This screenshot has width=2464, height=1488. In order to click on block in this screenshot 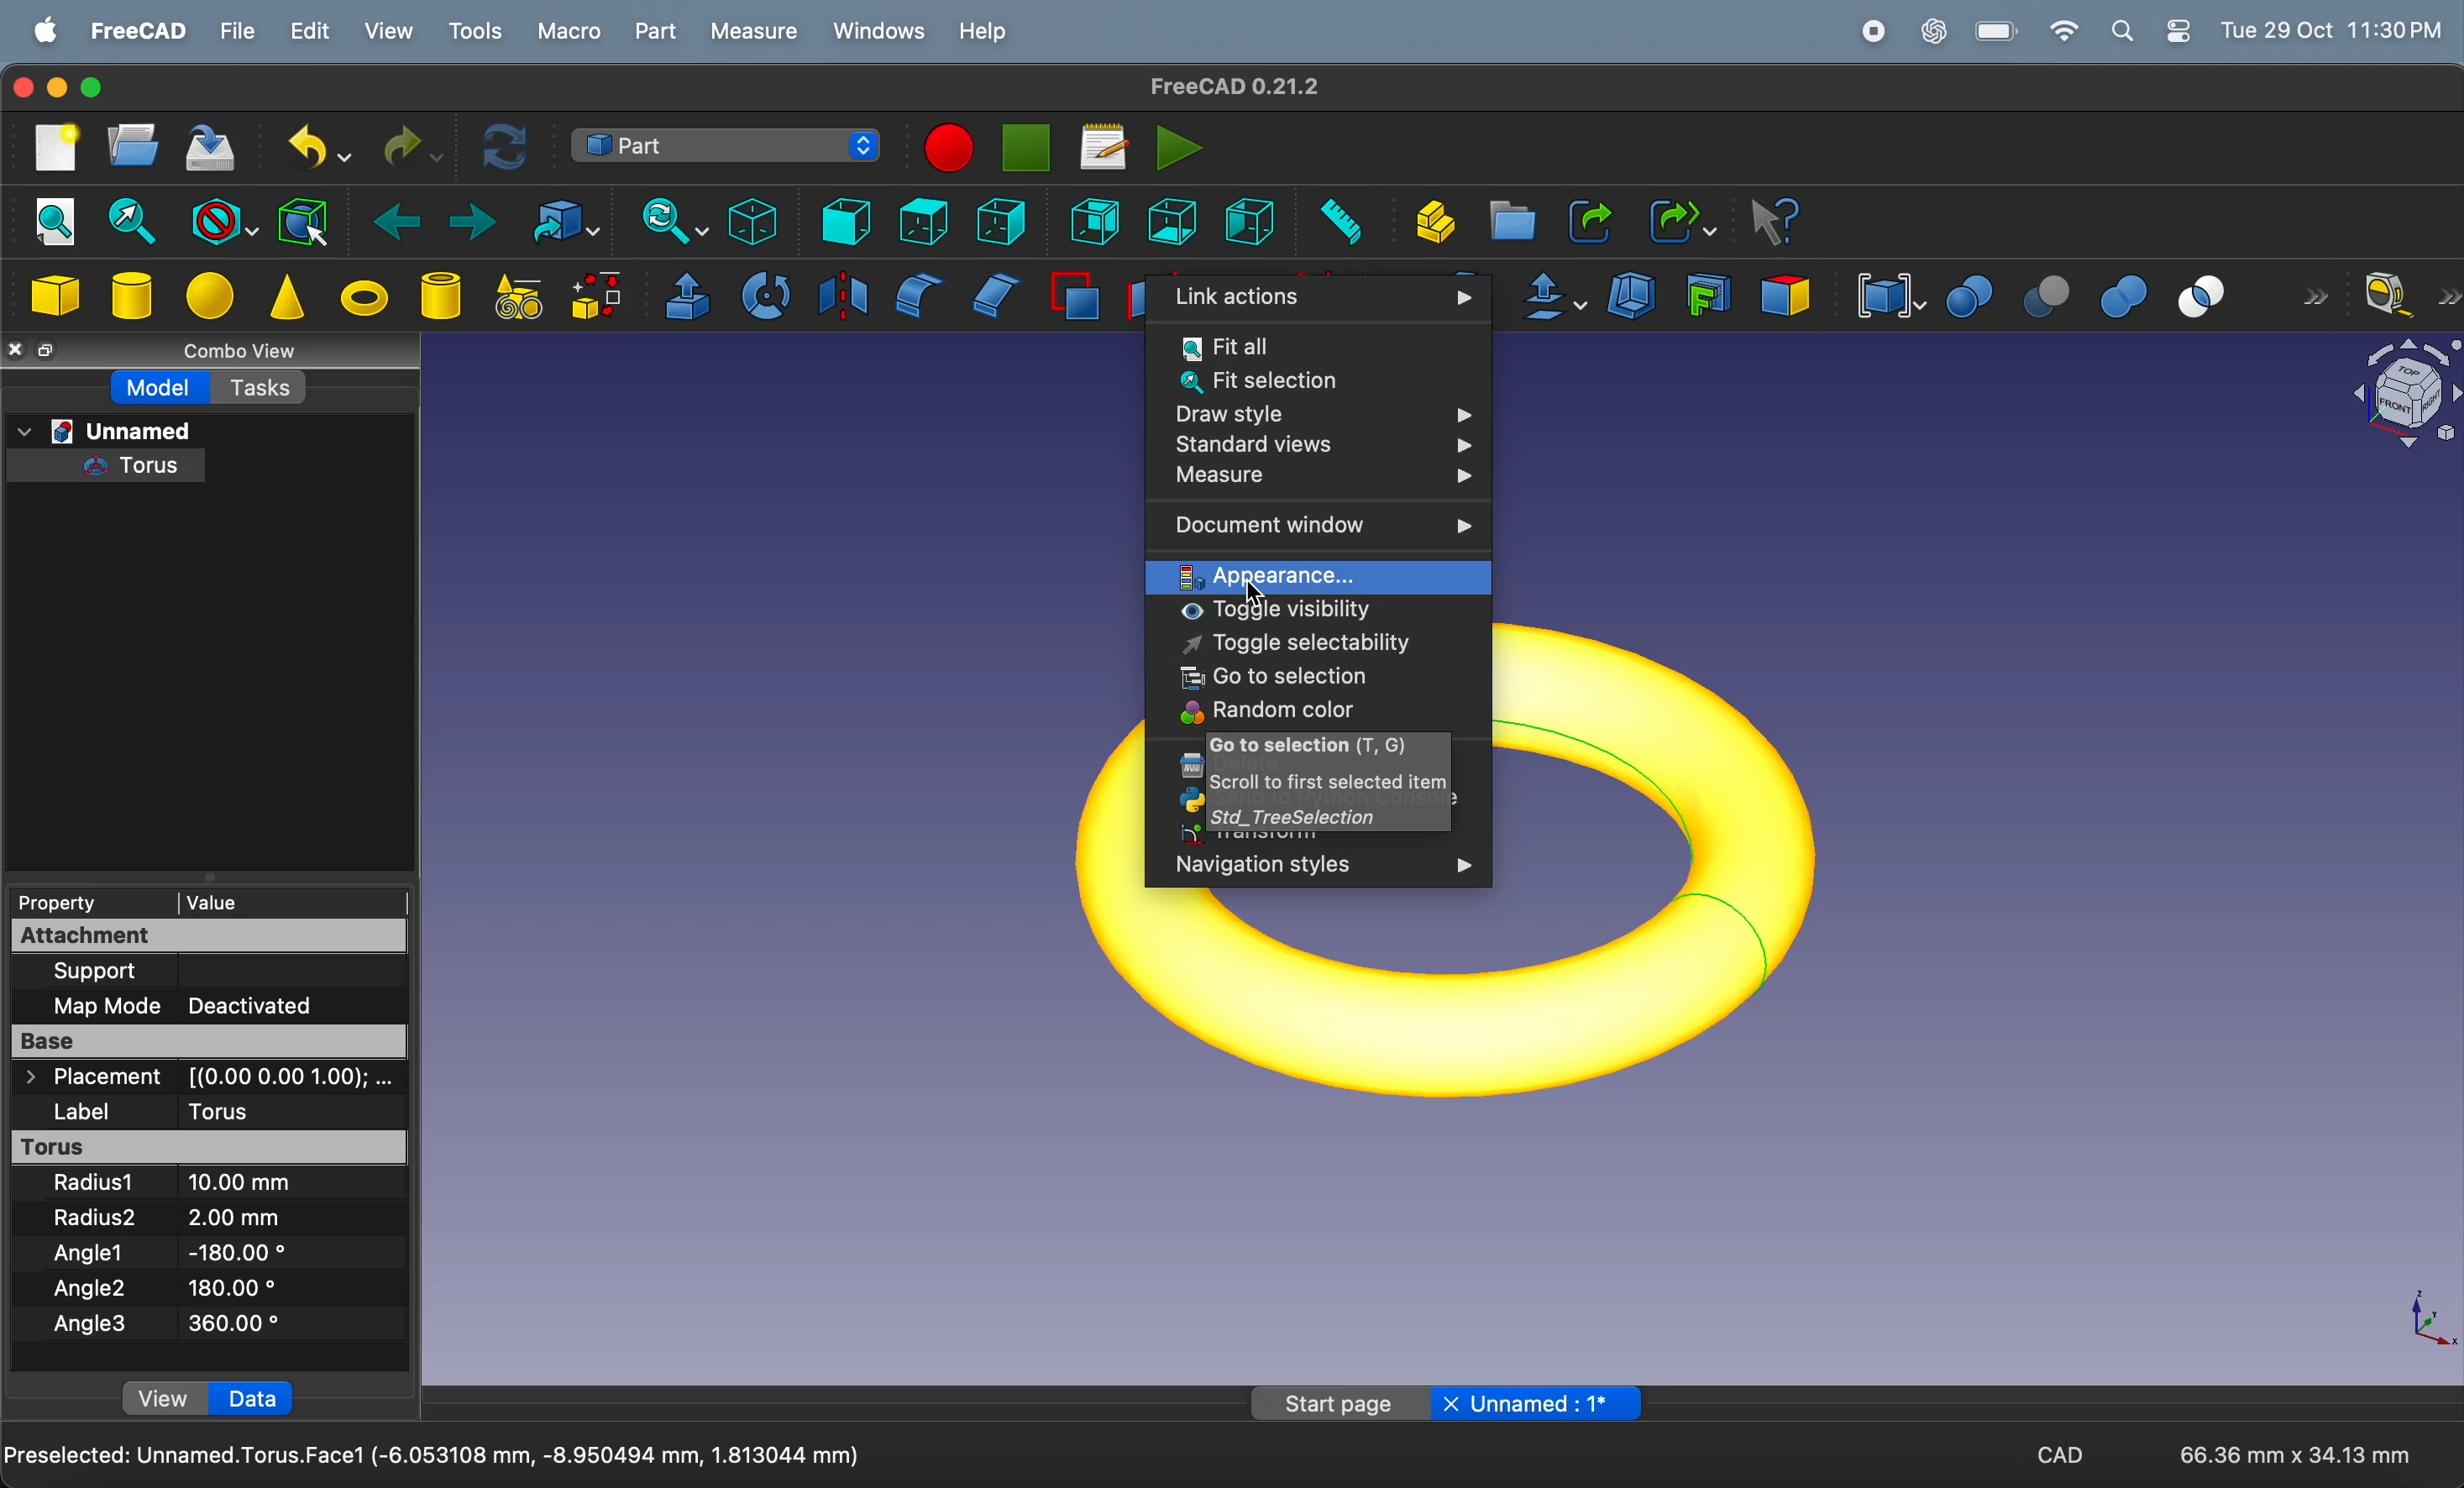, I will do `click(218, 217)`.